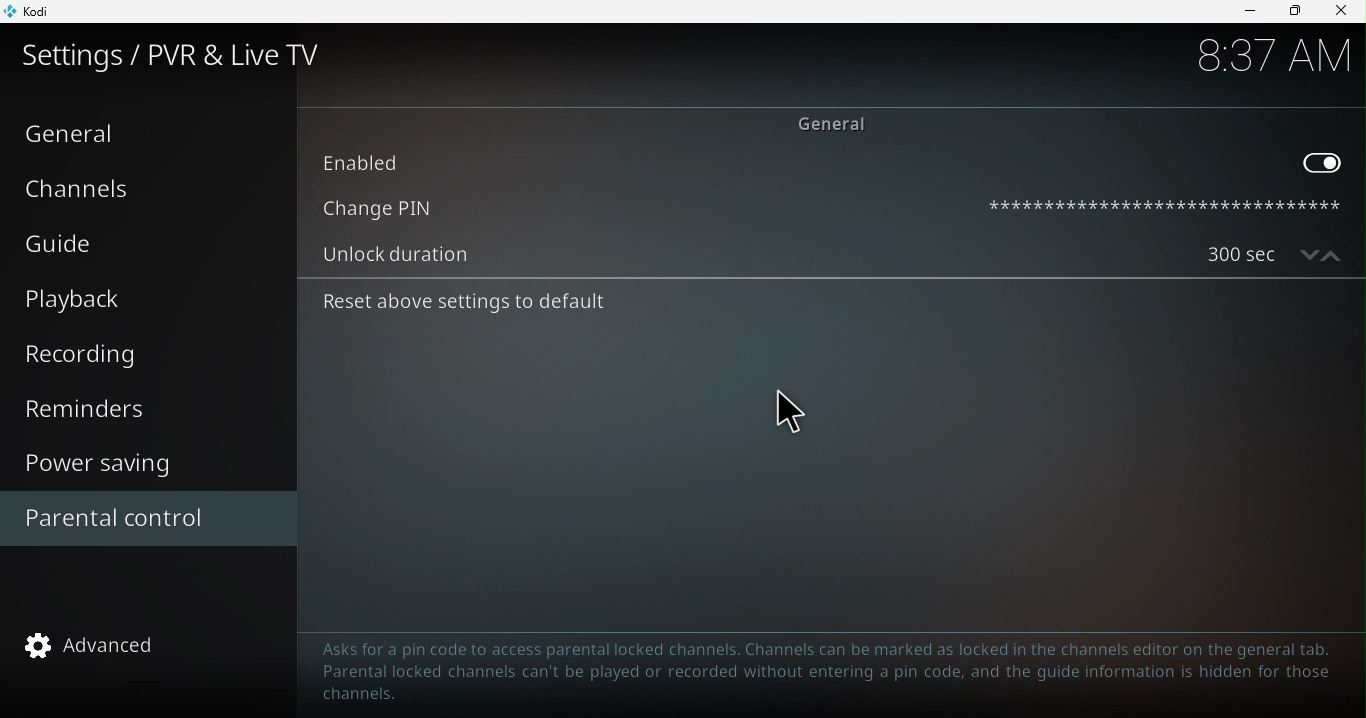 This screenshot has width=1366, height=718. Describe the element at coordinates (825, 167) in the screenshot. I see `Enabled` at that location.